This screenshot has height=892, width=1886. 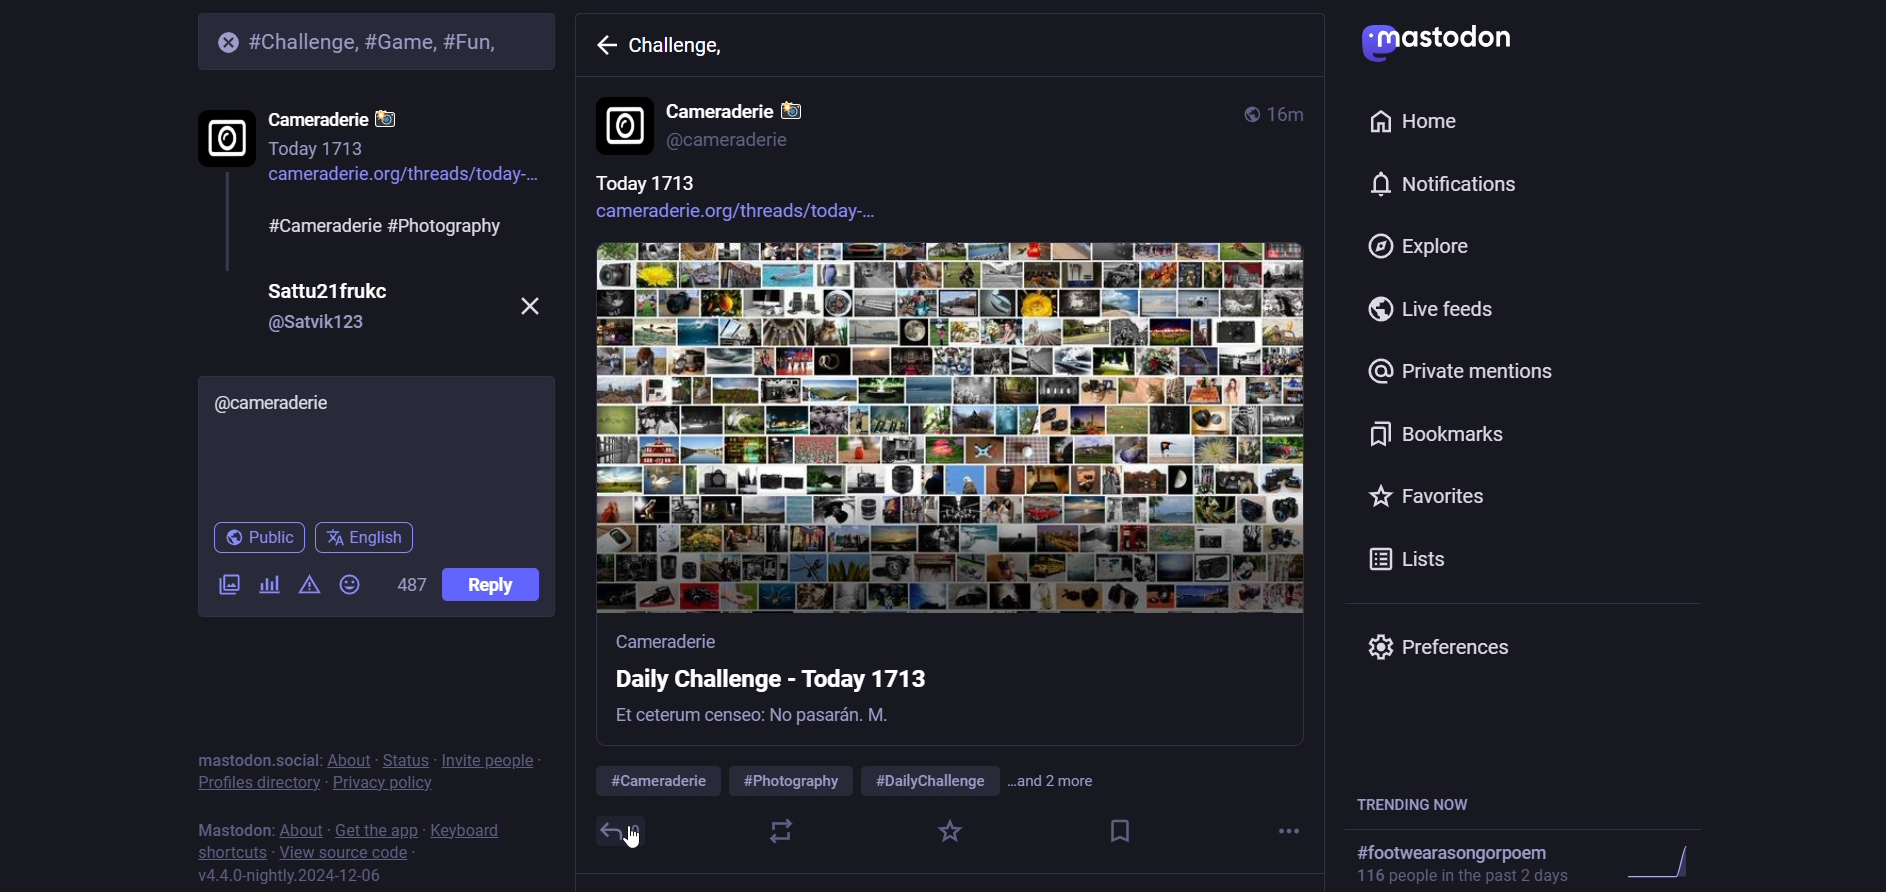 What do you see at coordinates (1120, 833) in the screenshot?
I see `bookmark` at bounding box center [1120, 833].